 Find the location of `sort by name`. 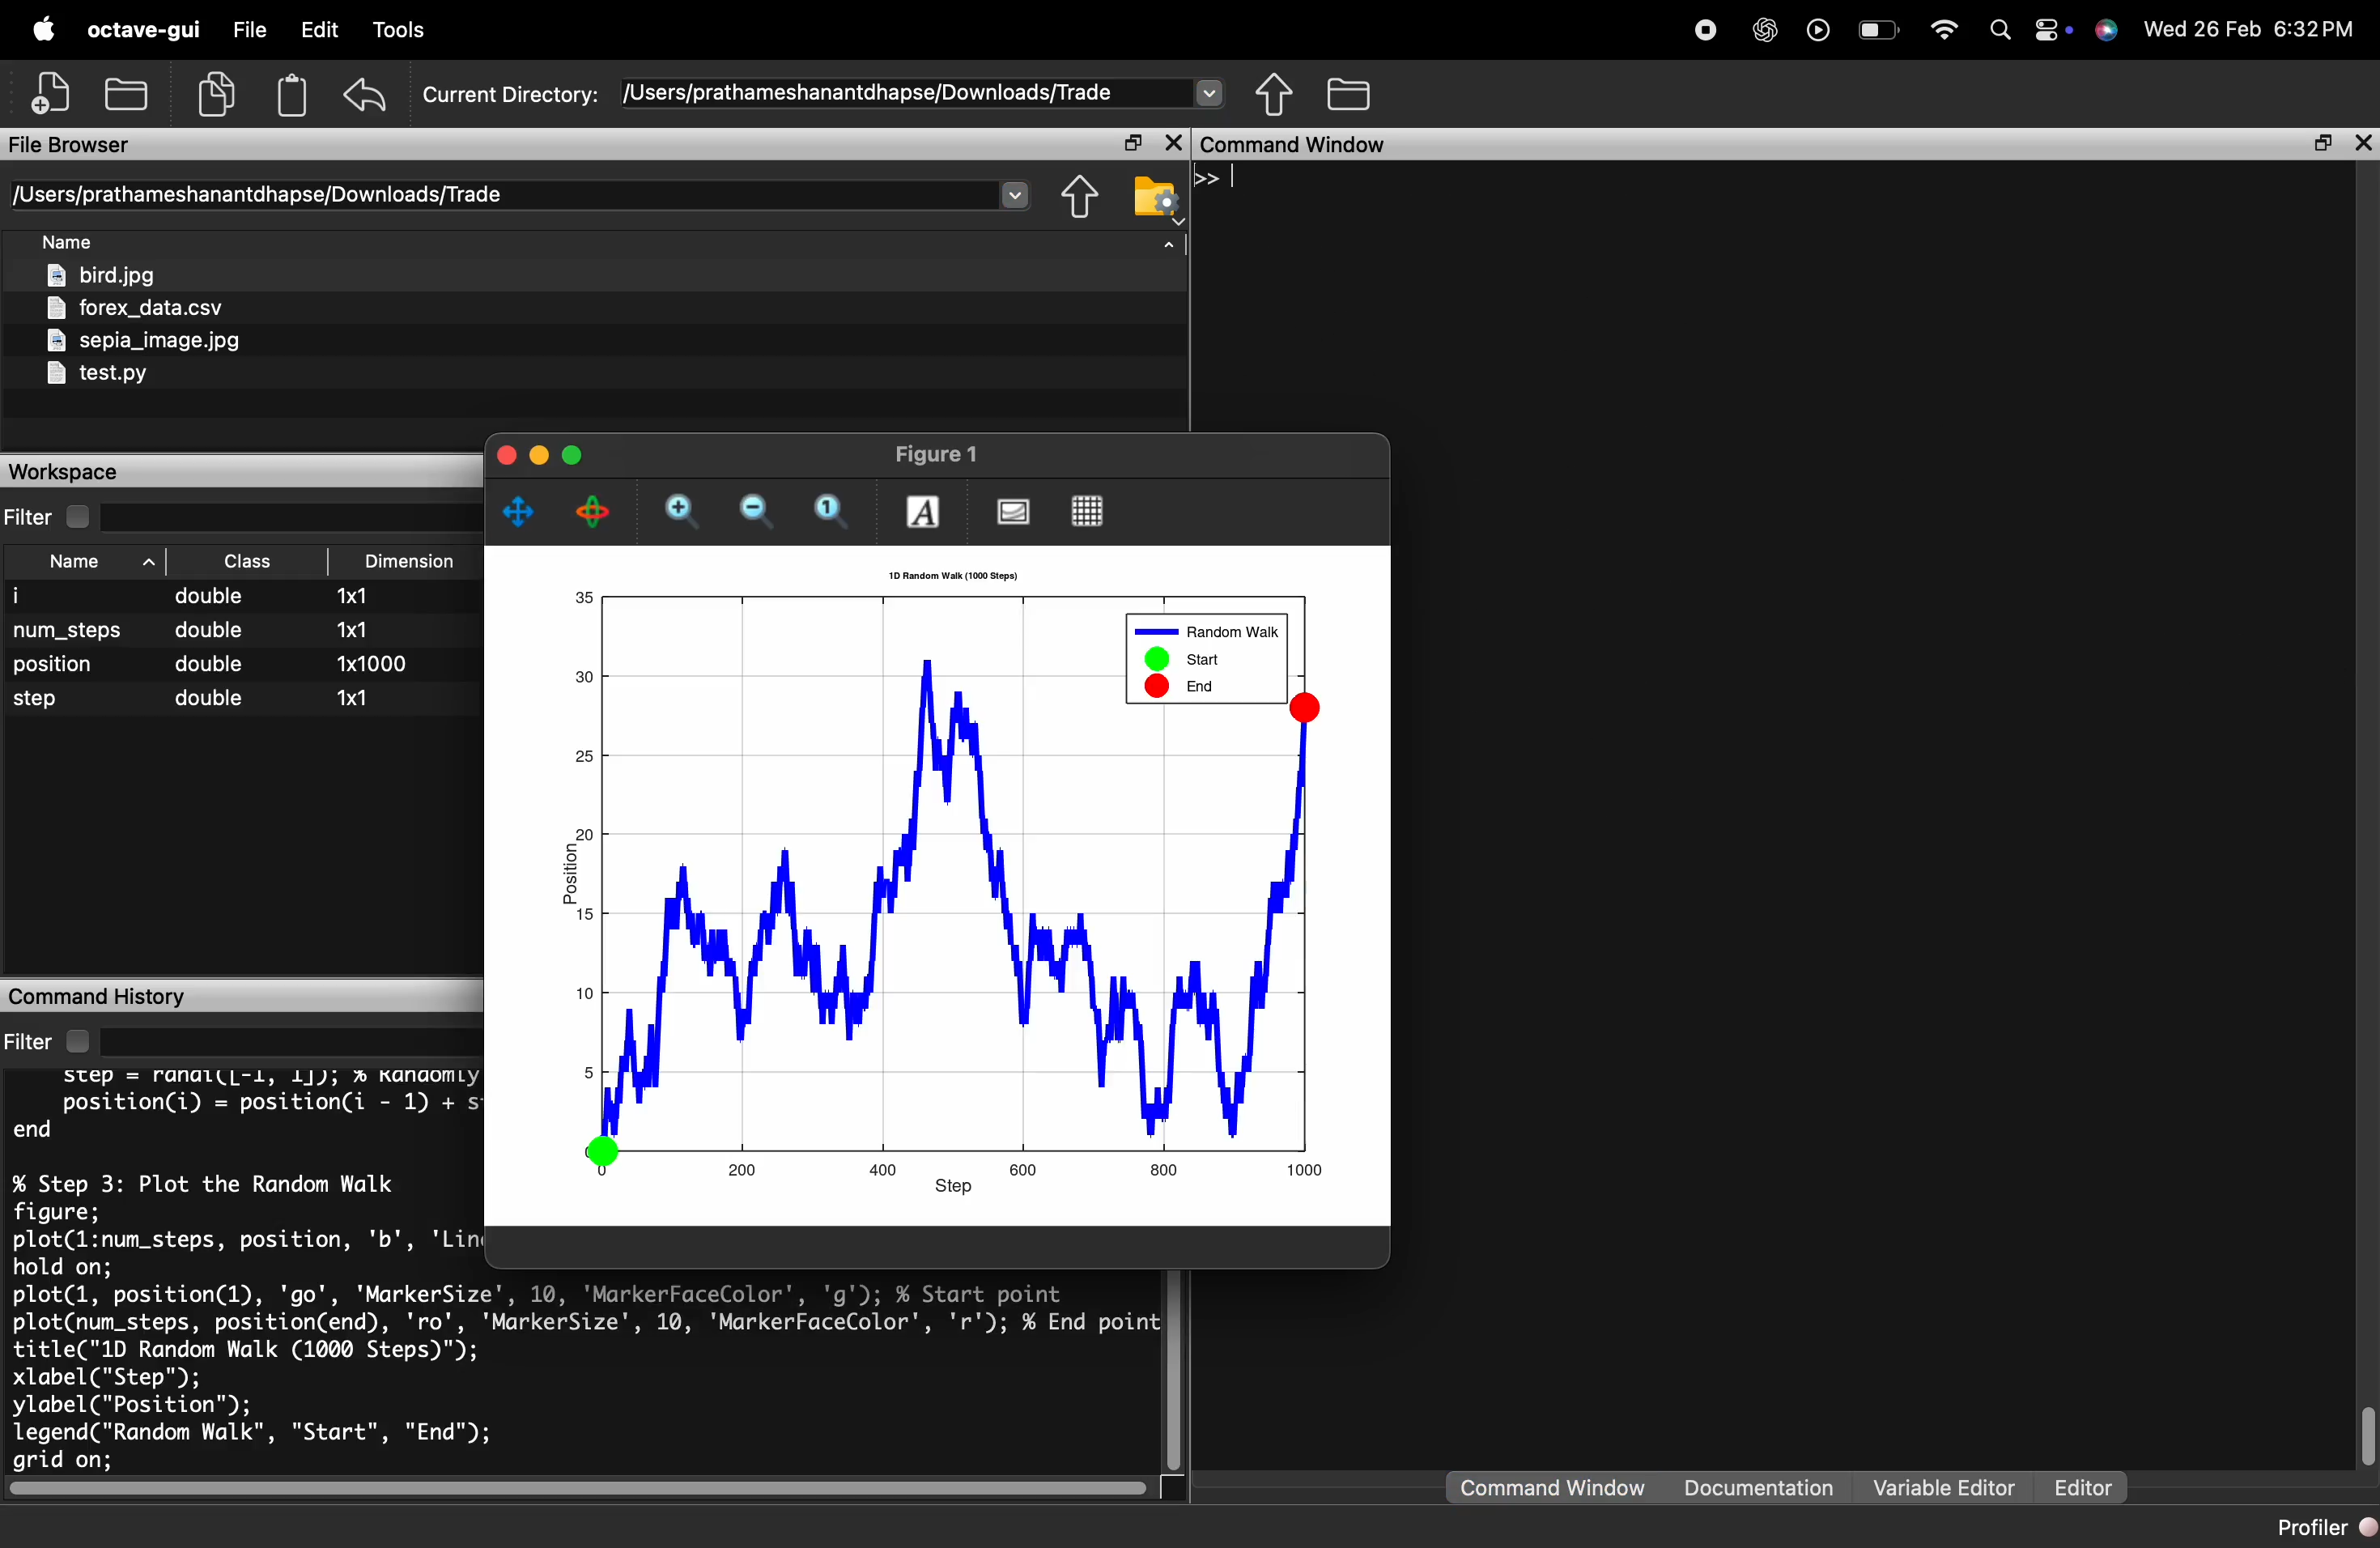

sort by name is located at coordinates (98, 563).